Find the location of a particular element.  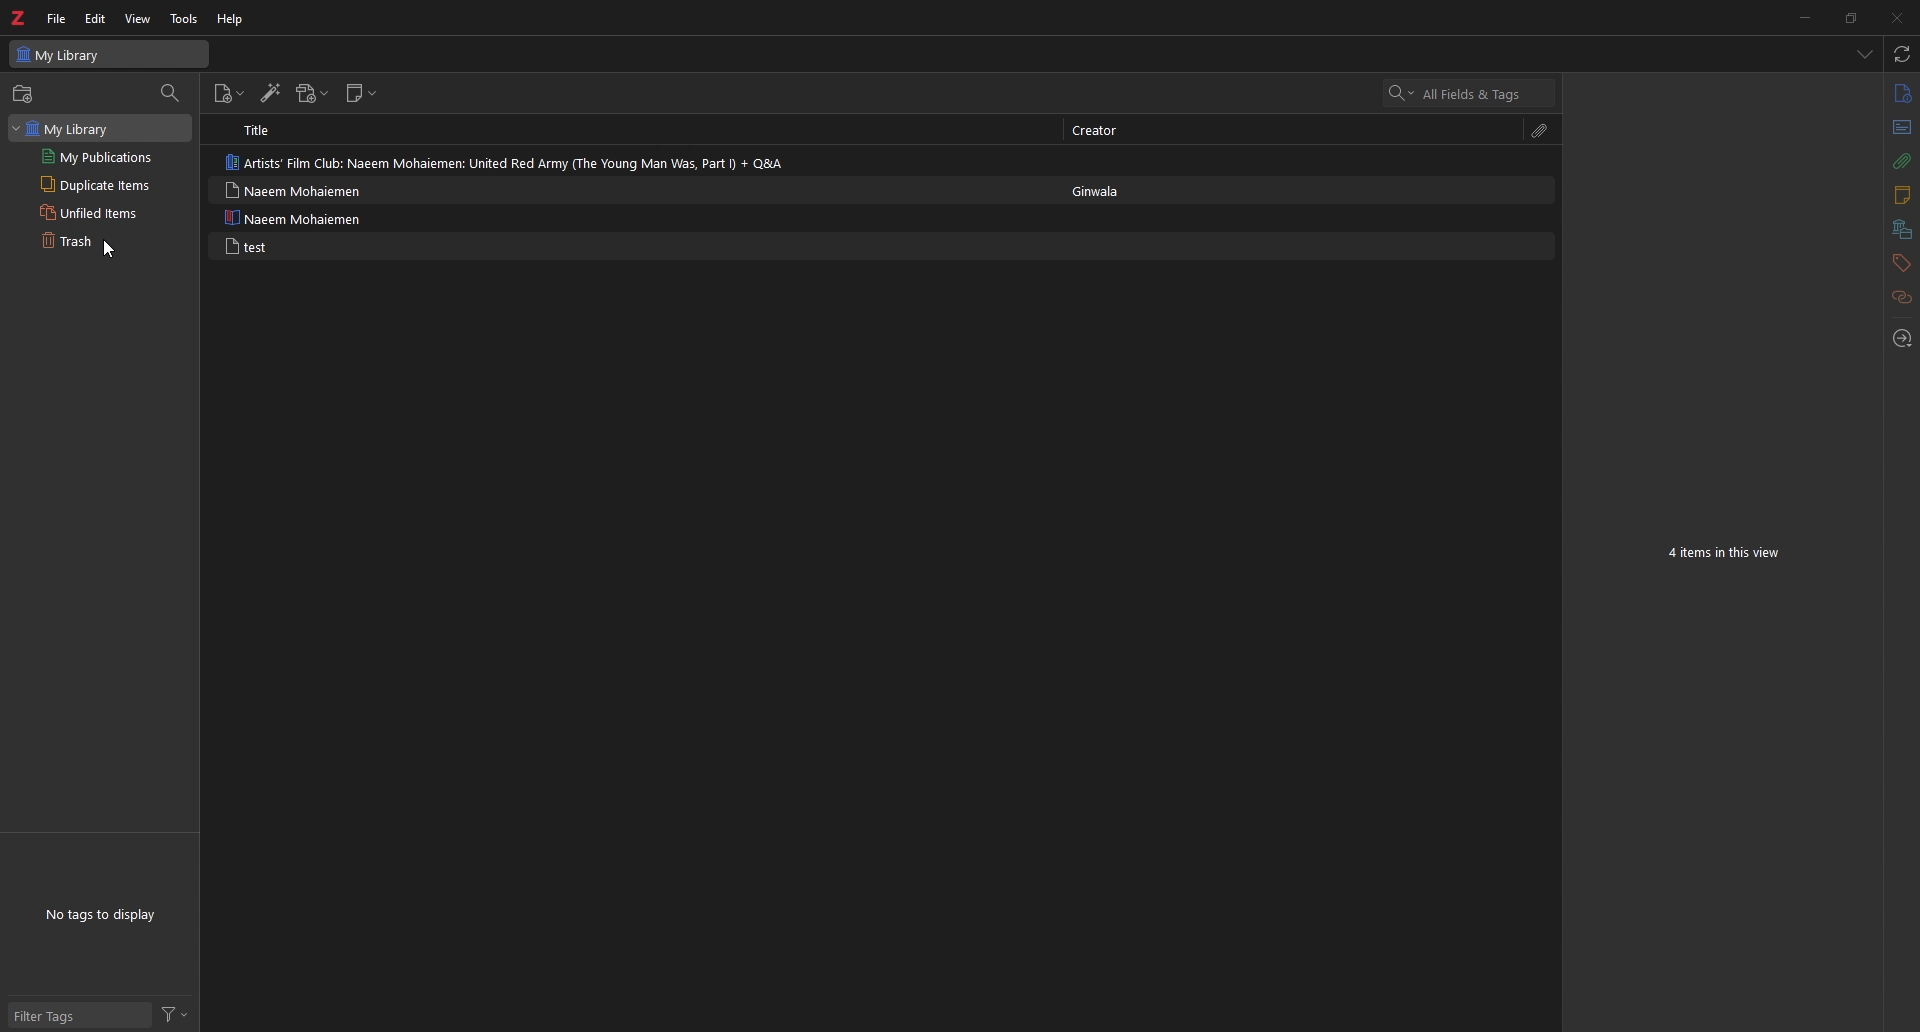

minimize is located at coordinates (1804, 18).